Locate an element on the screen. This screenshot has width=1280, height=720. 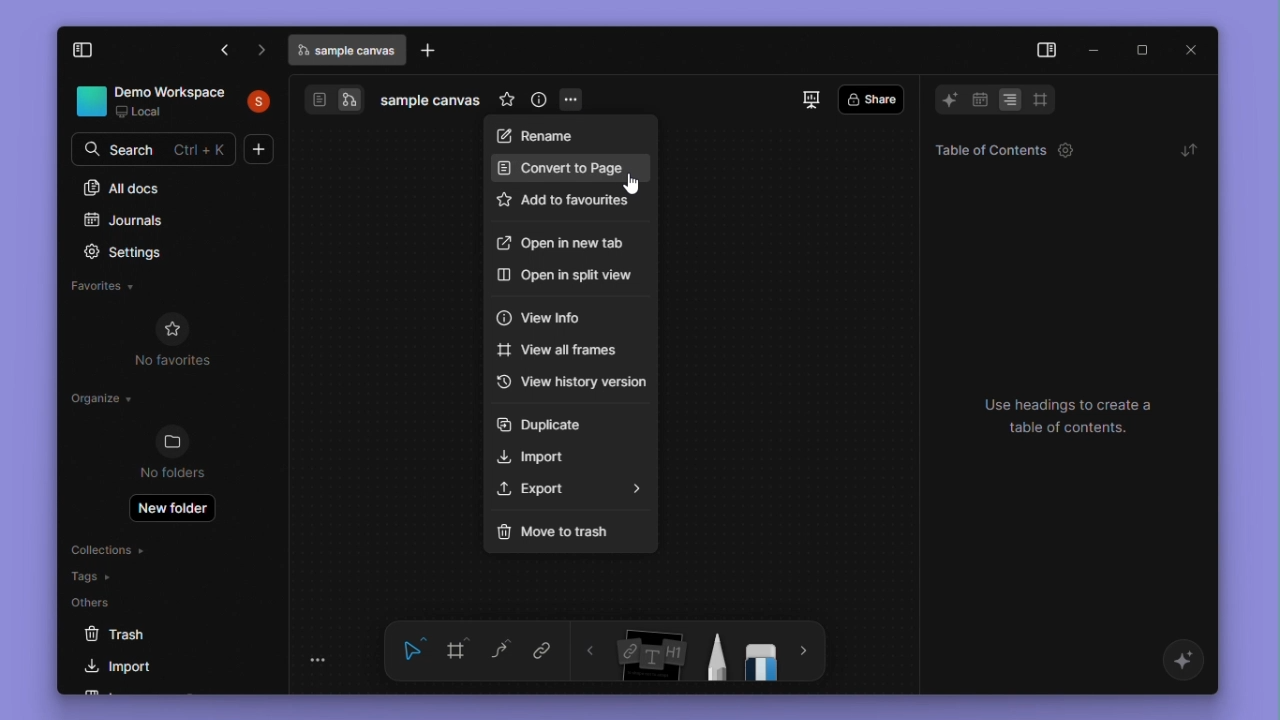
New folder is located at coordinates (173, 510).